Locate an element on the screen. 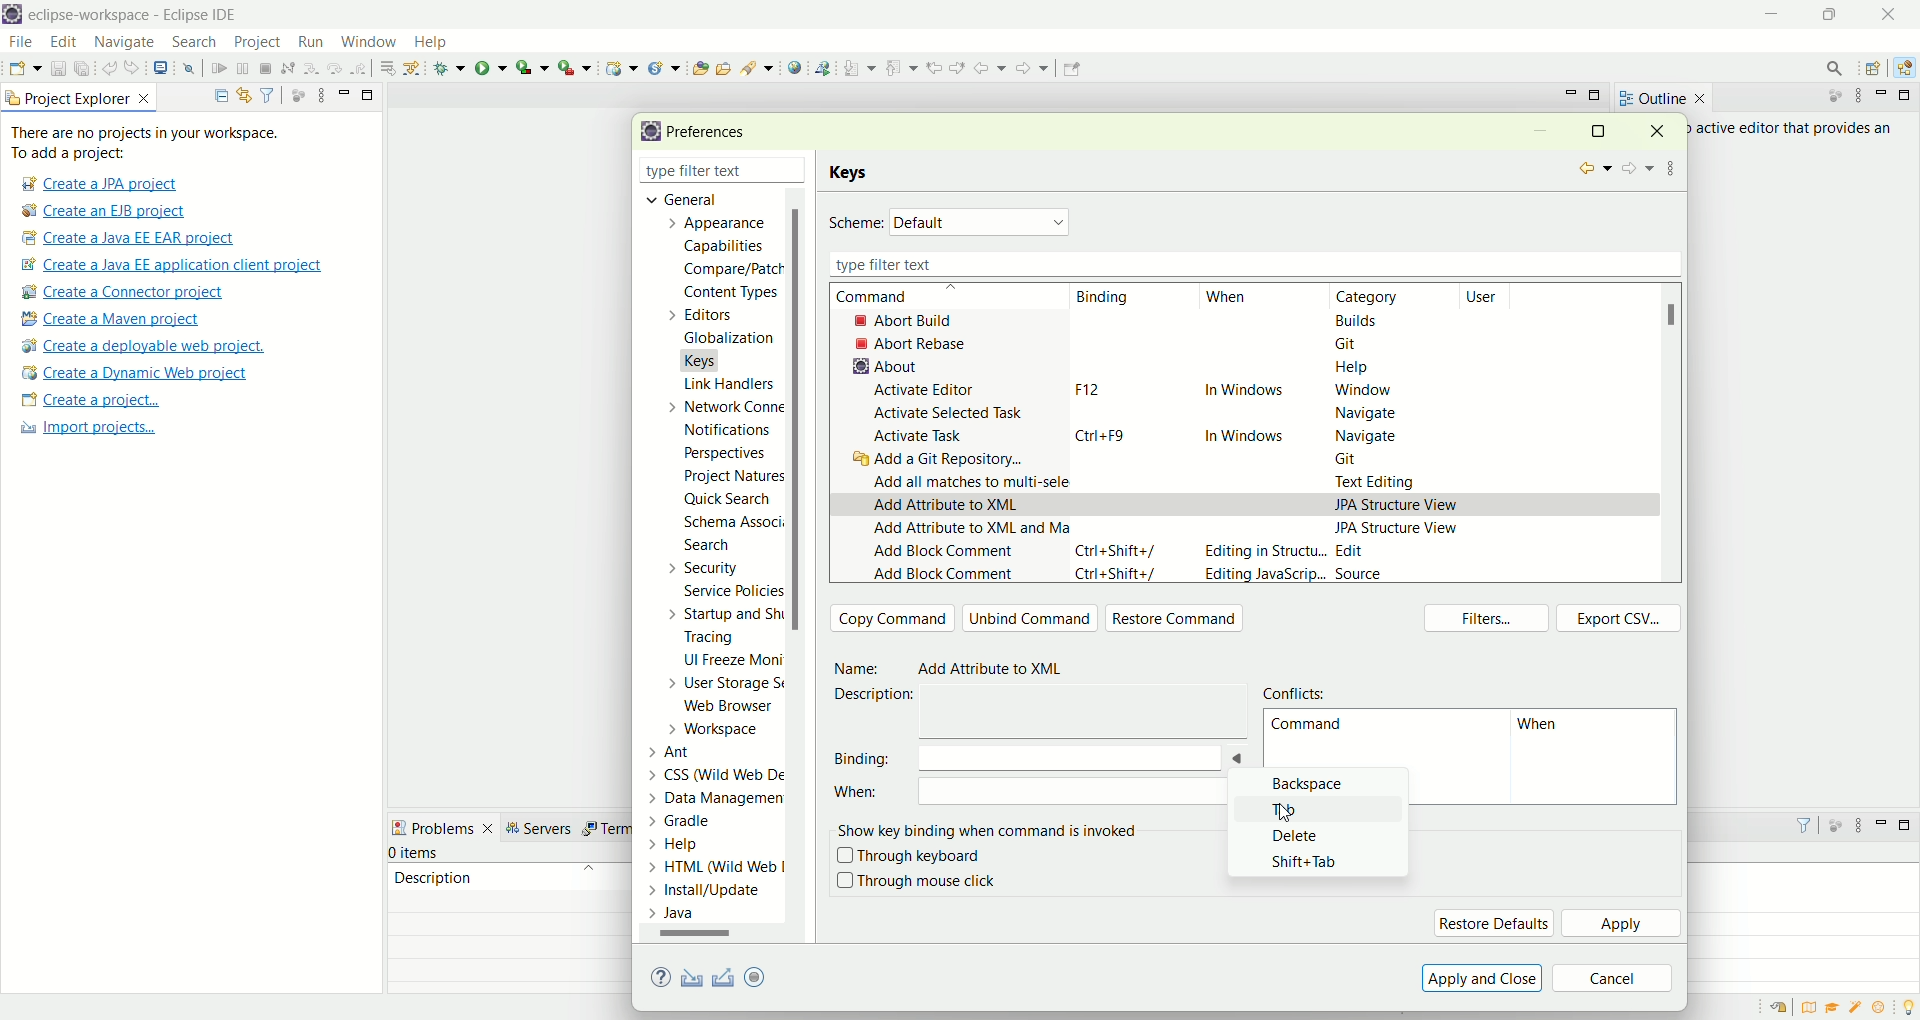  cancel is located at coordinates (1613, 980).